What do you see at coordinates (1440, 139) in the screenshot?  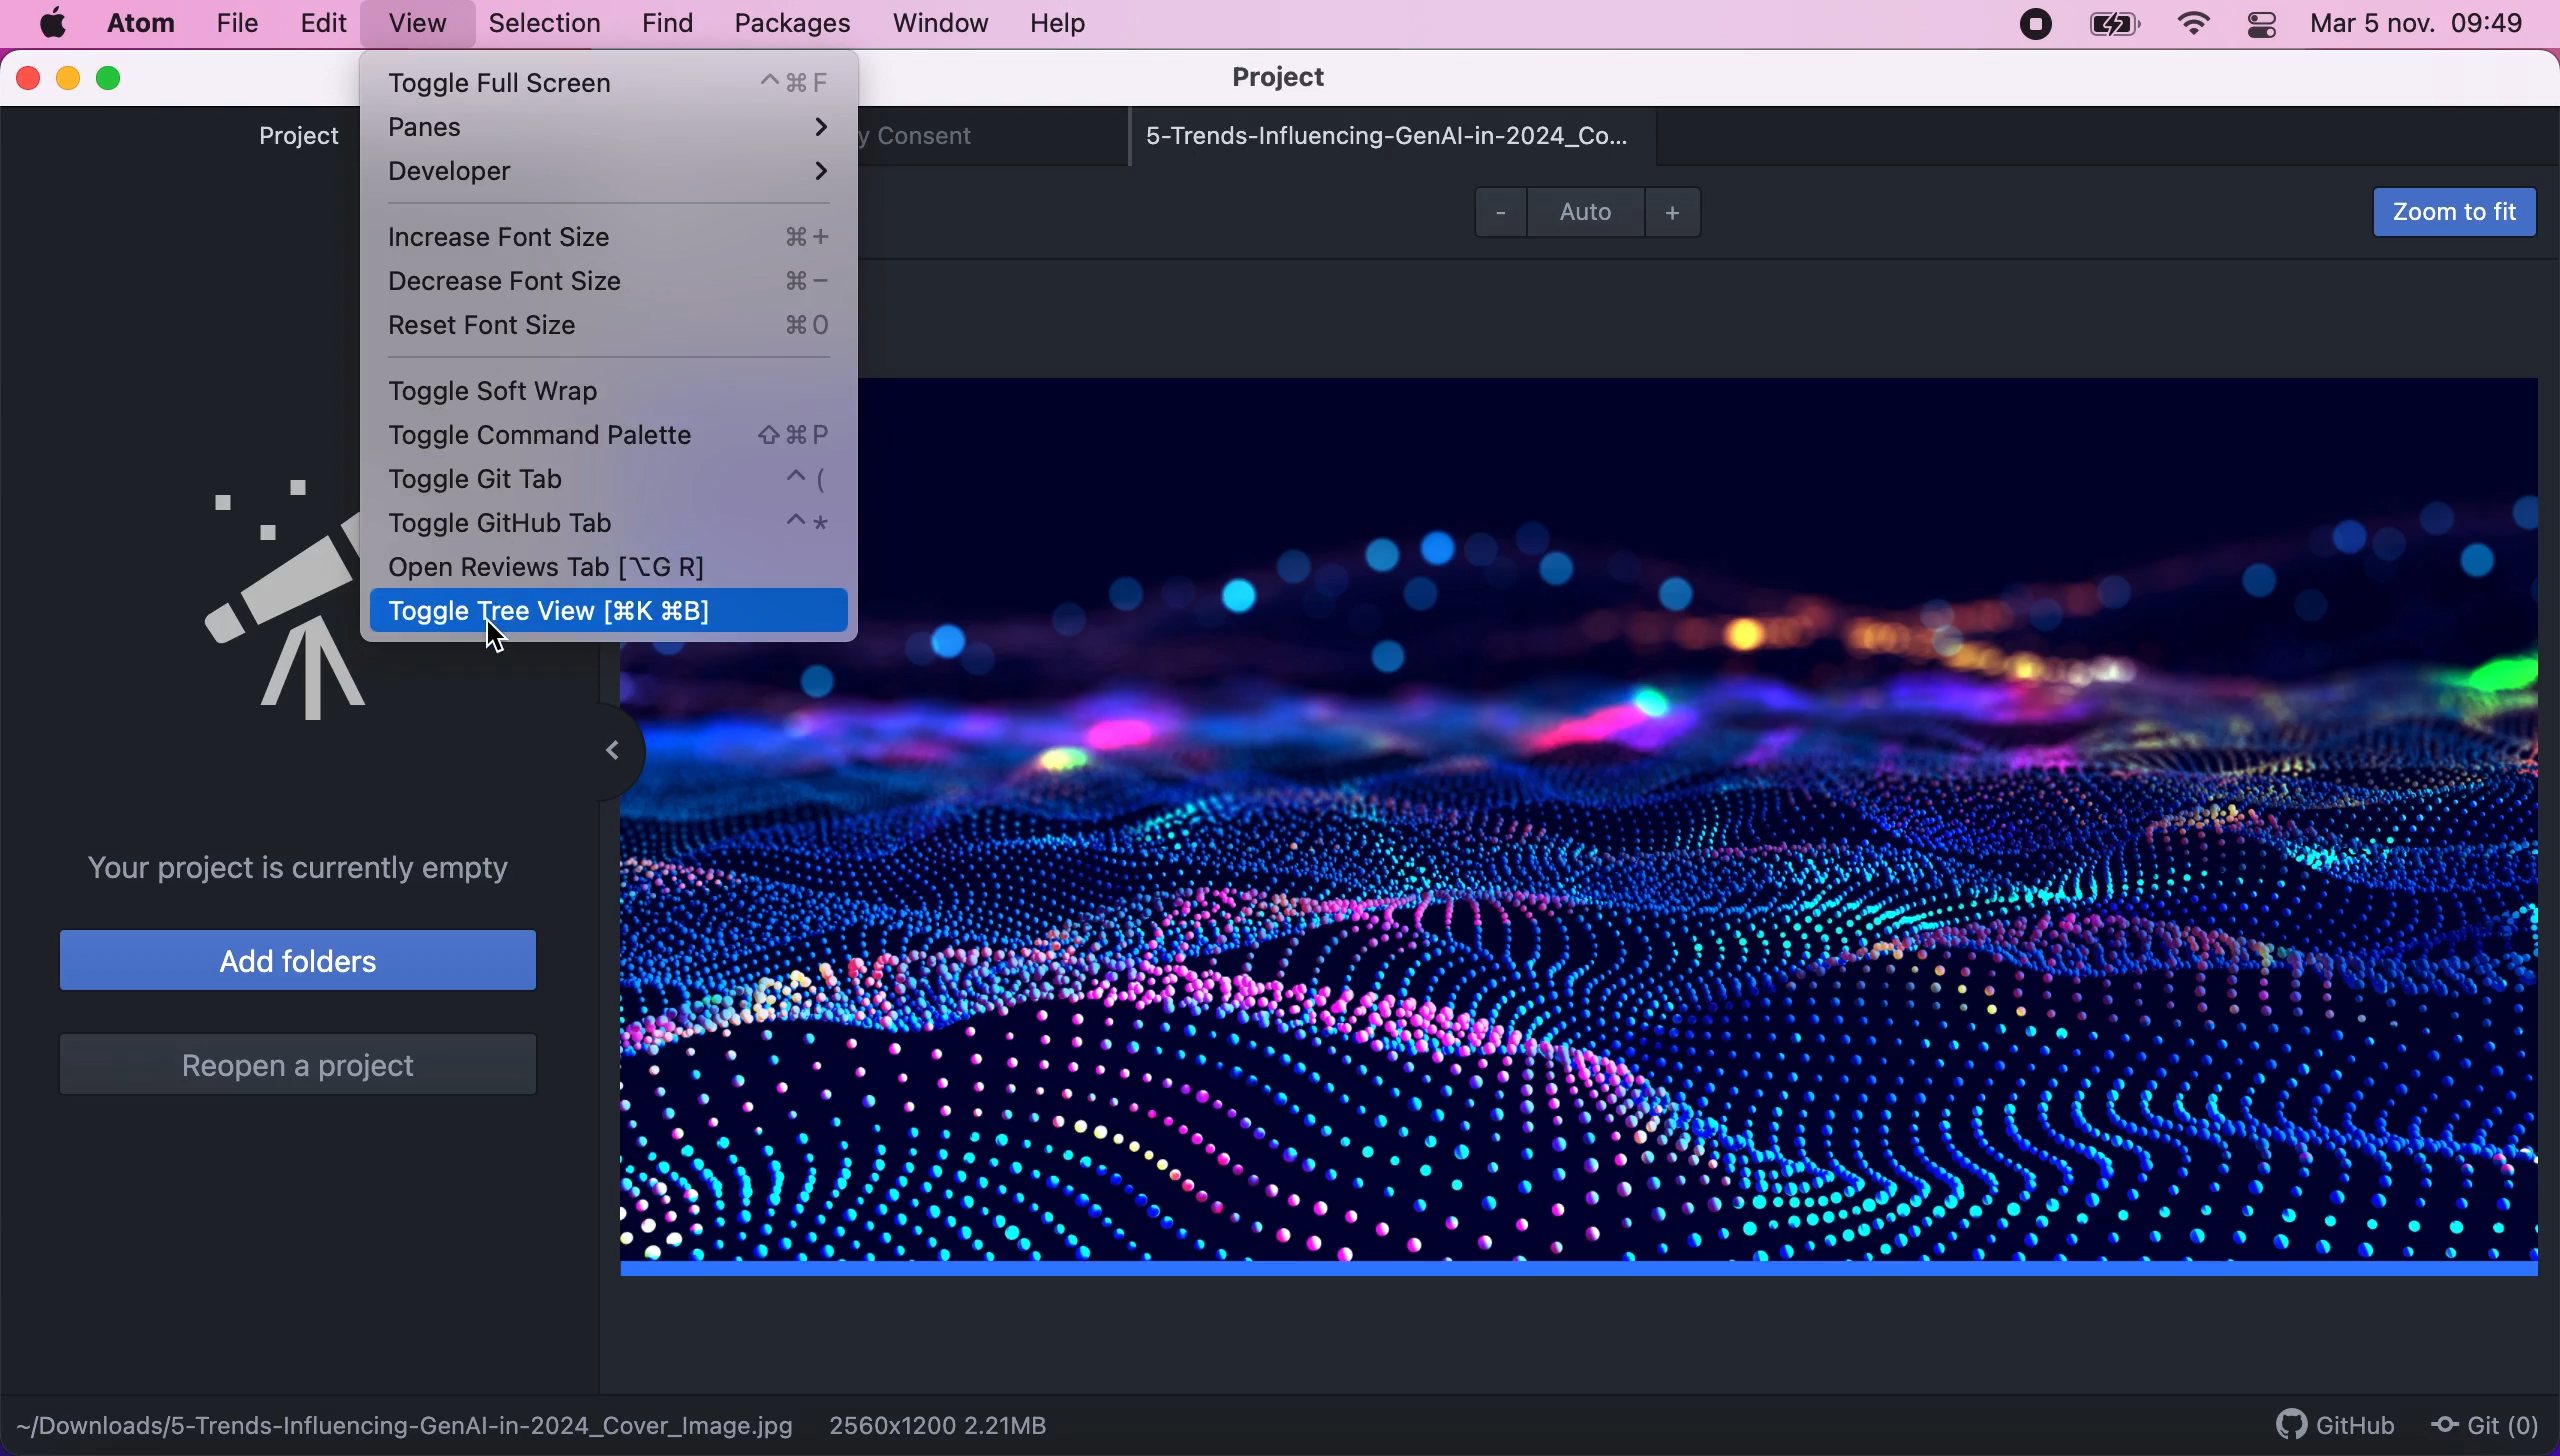 I see `5-trends-influencing-genai-in-2024_co...` at bounding box center [1440, 139].